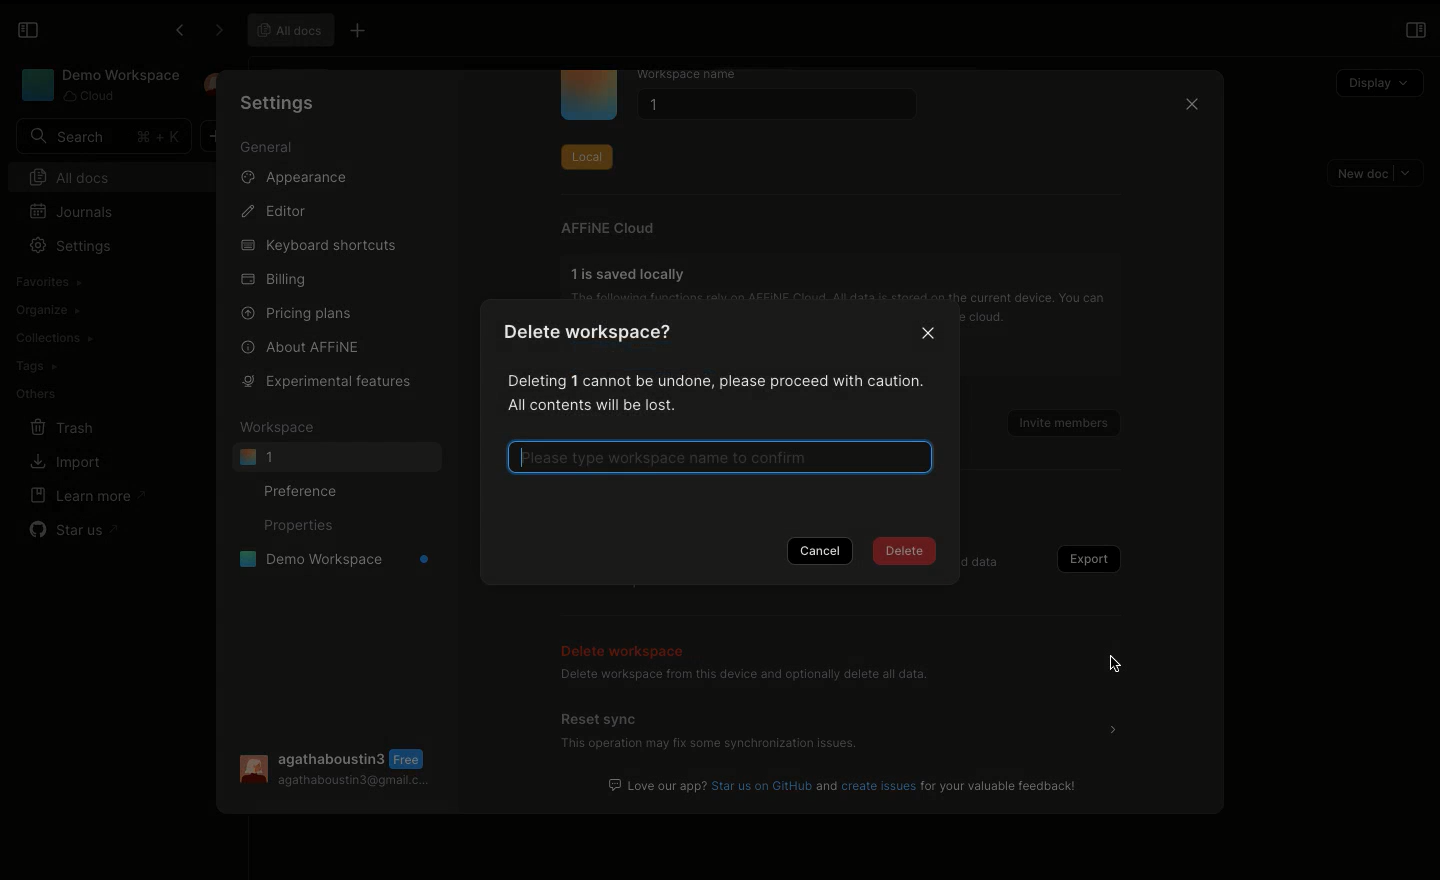 Image resolution: width=1440 pixels, height=880 pixels. What do you see at coordinates (302, 346) in the screenshot?
I see `About AFFINE` at bounding box center [302, 346].